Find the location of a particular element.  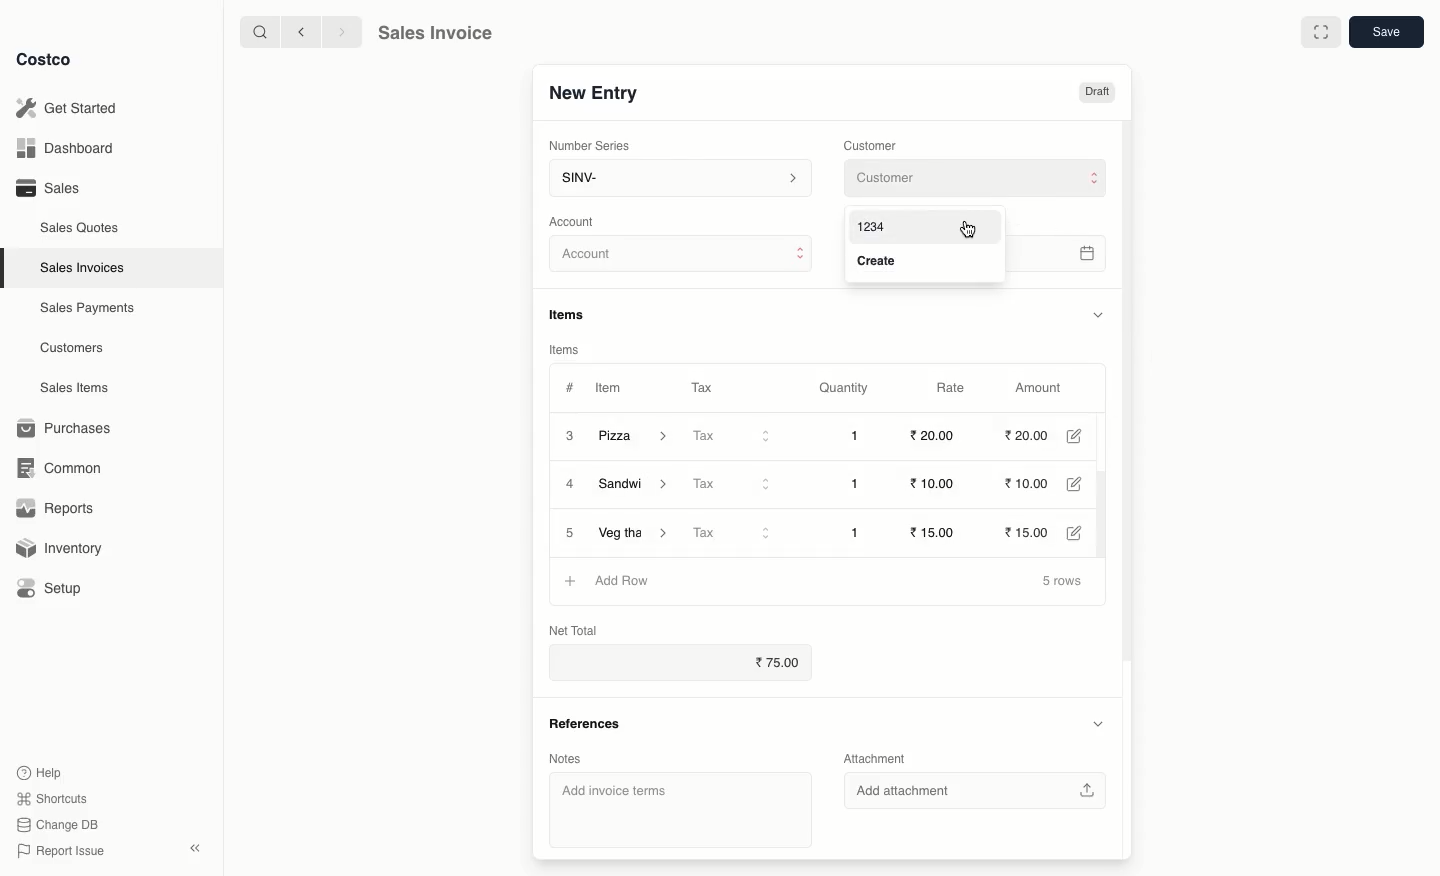

15.00 is located at coordinates (1037, 530).